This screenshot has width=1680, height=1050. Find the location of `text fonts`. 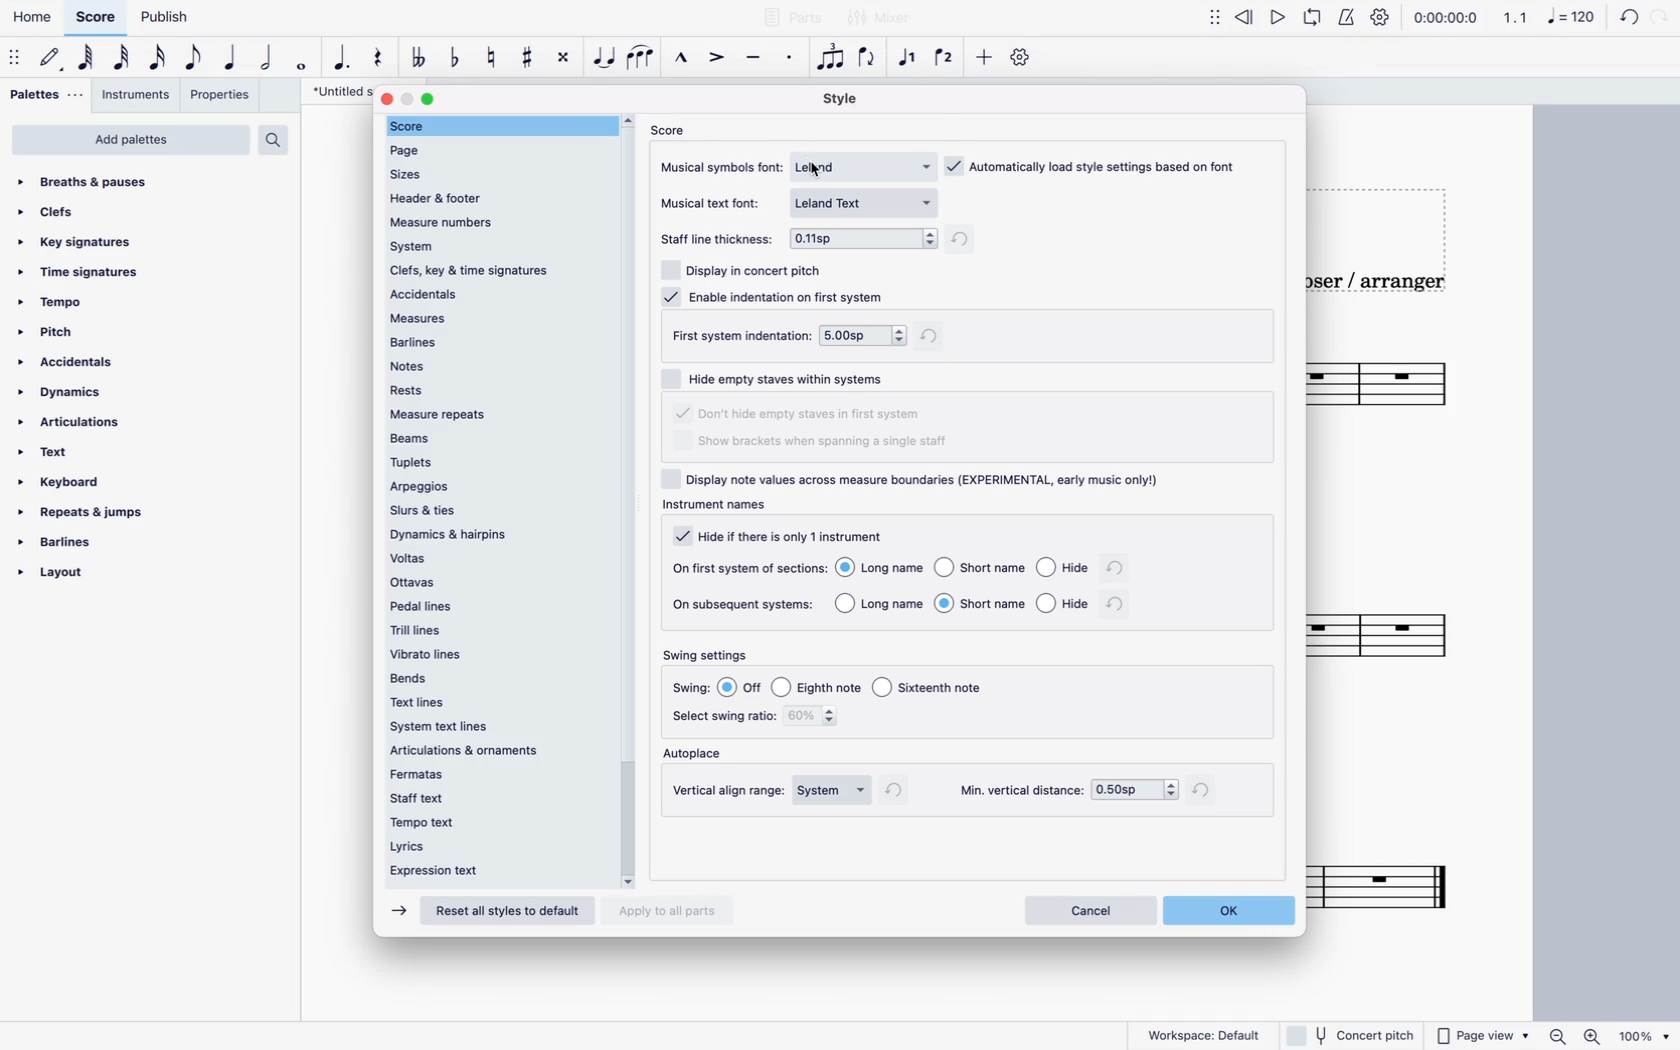

text fonts is located at coordinates (869, 202).